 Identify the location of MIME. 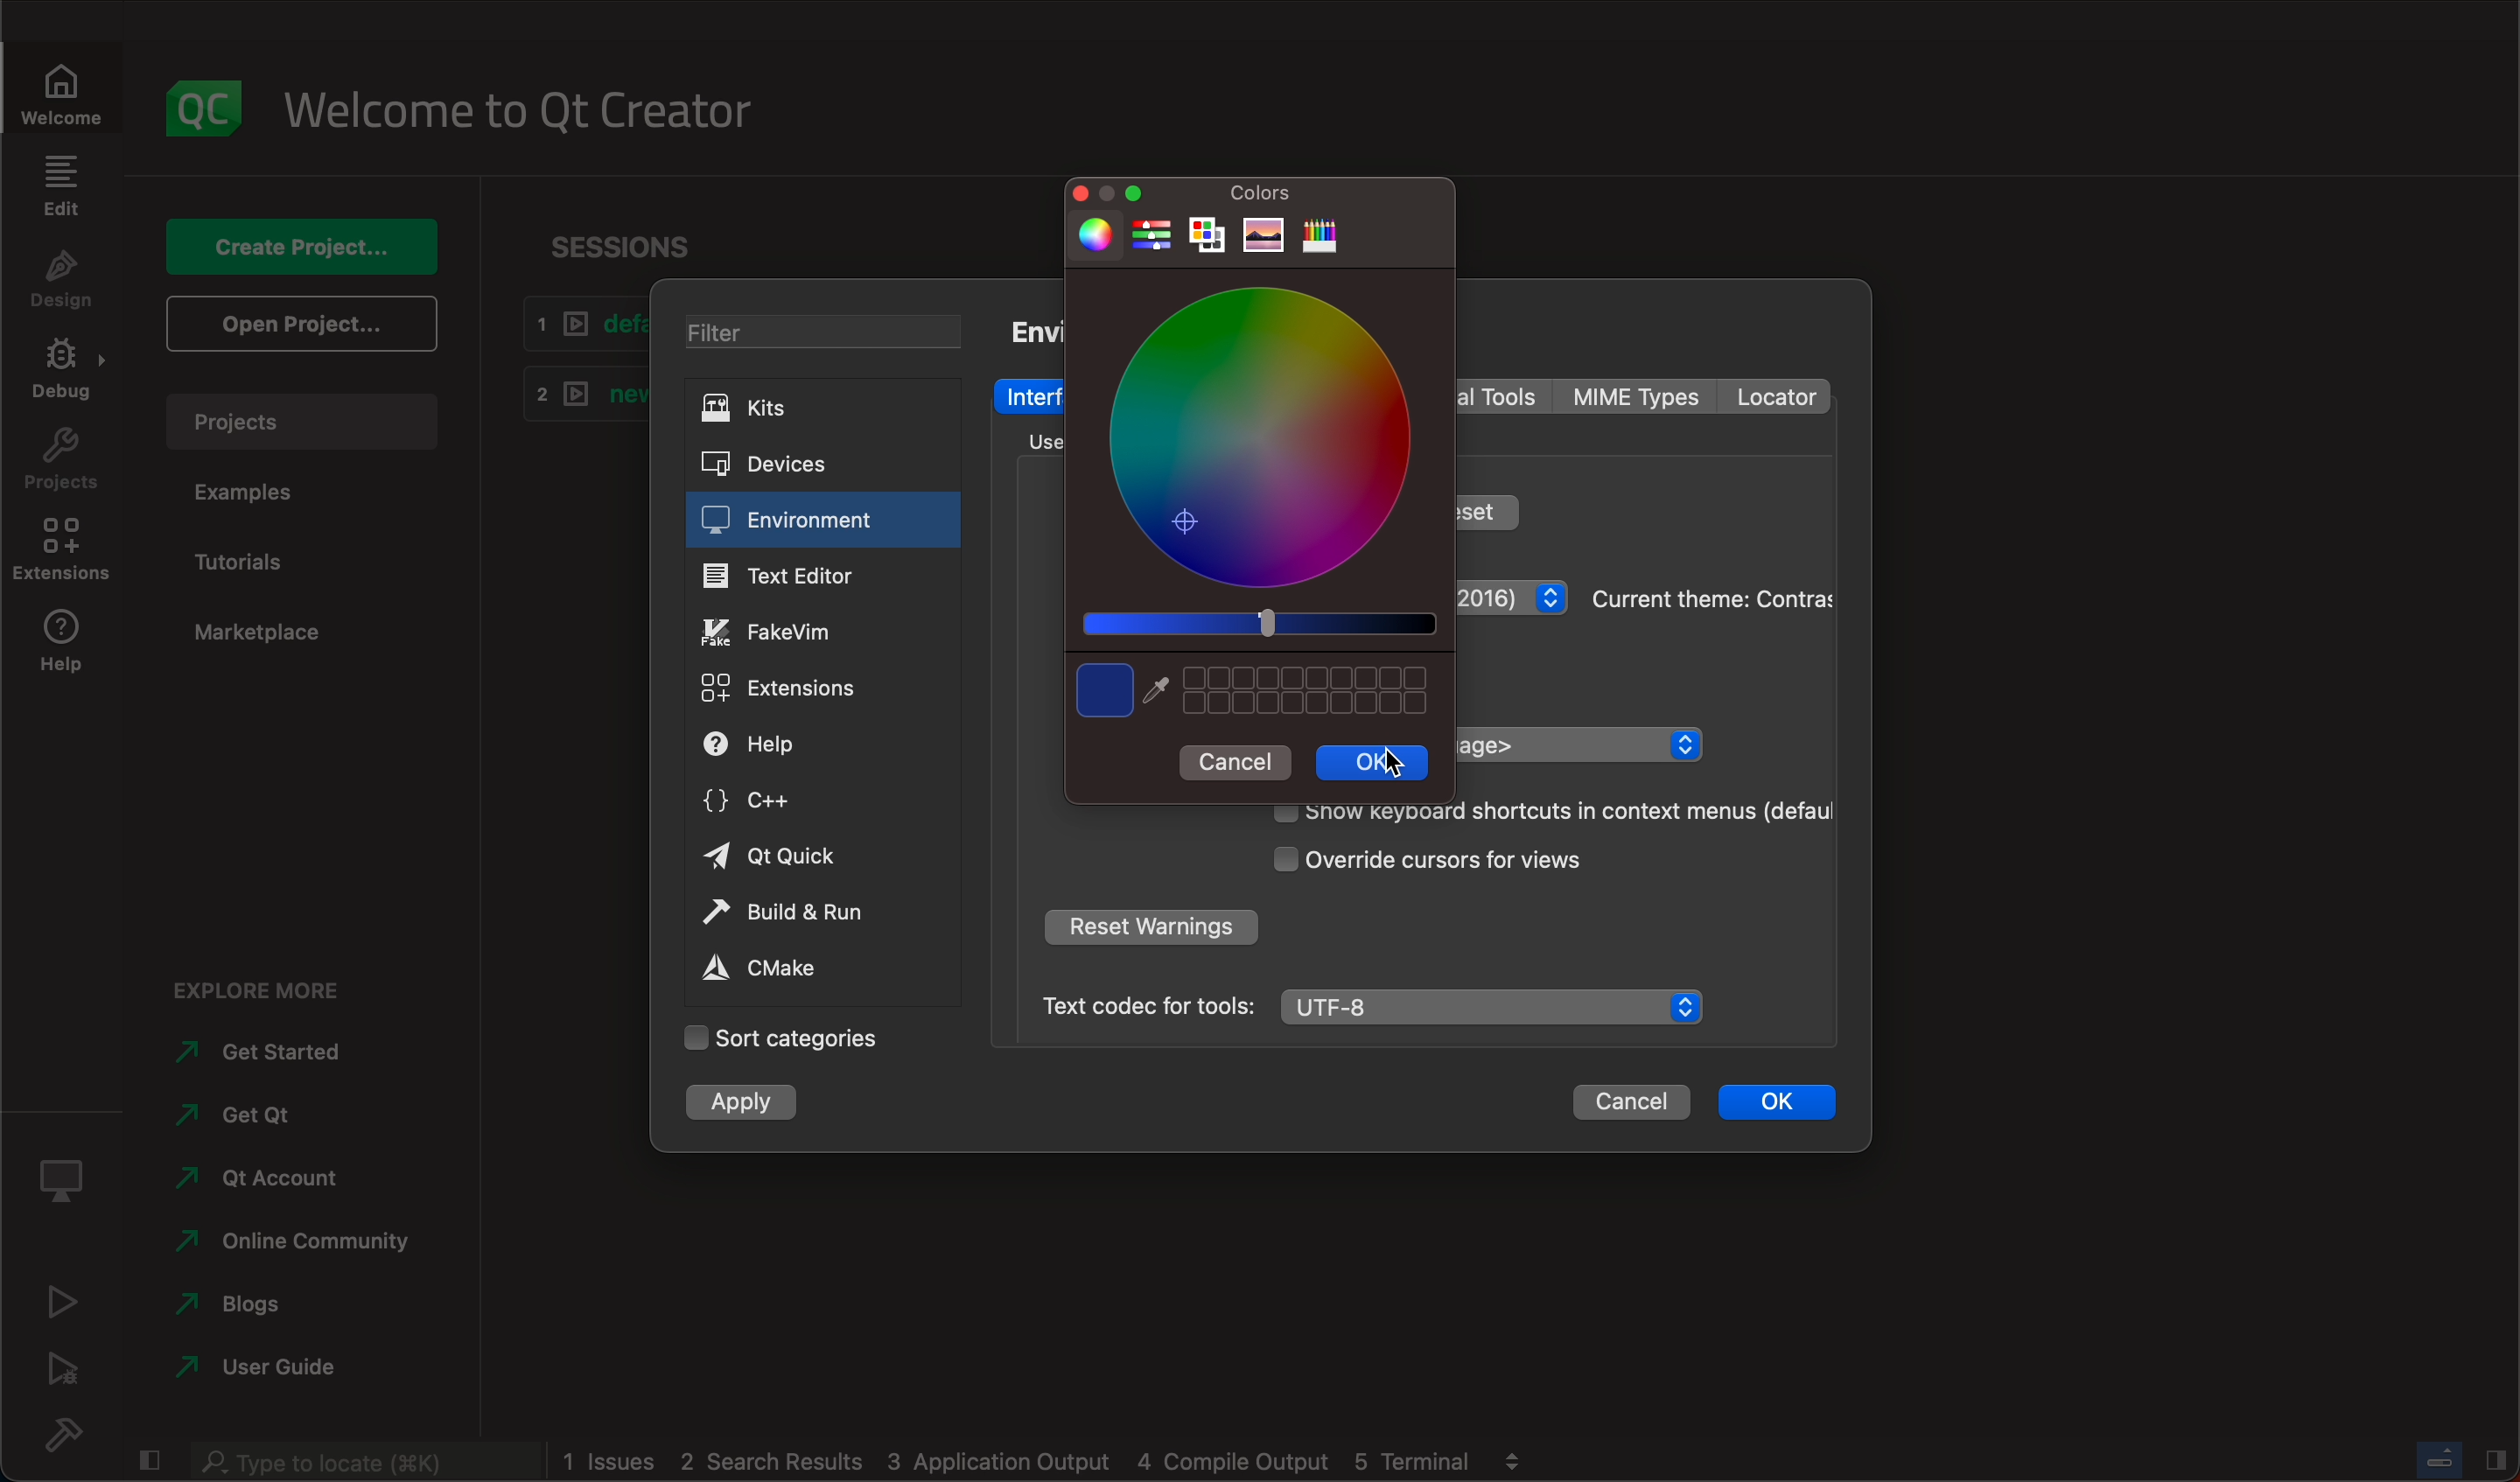
(1639, 397).